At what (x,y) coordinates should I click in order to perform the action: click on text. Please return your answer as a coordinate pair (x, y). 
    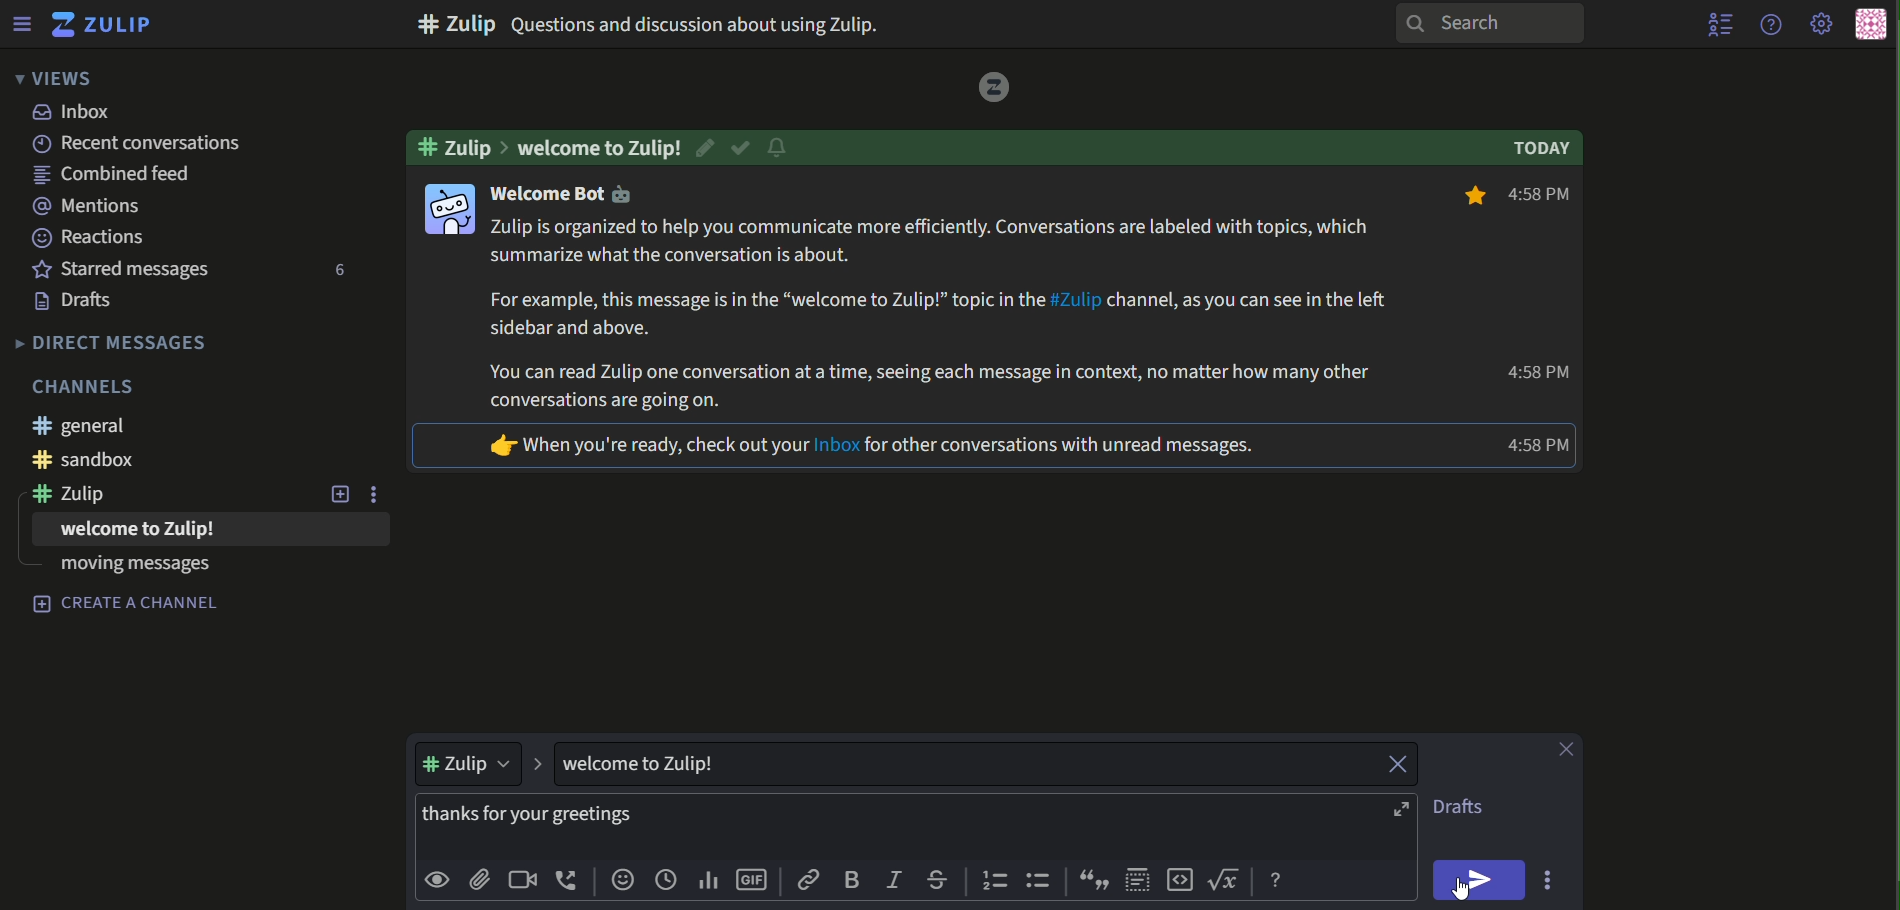
    Looking at the image, I should click on (1546, 196).